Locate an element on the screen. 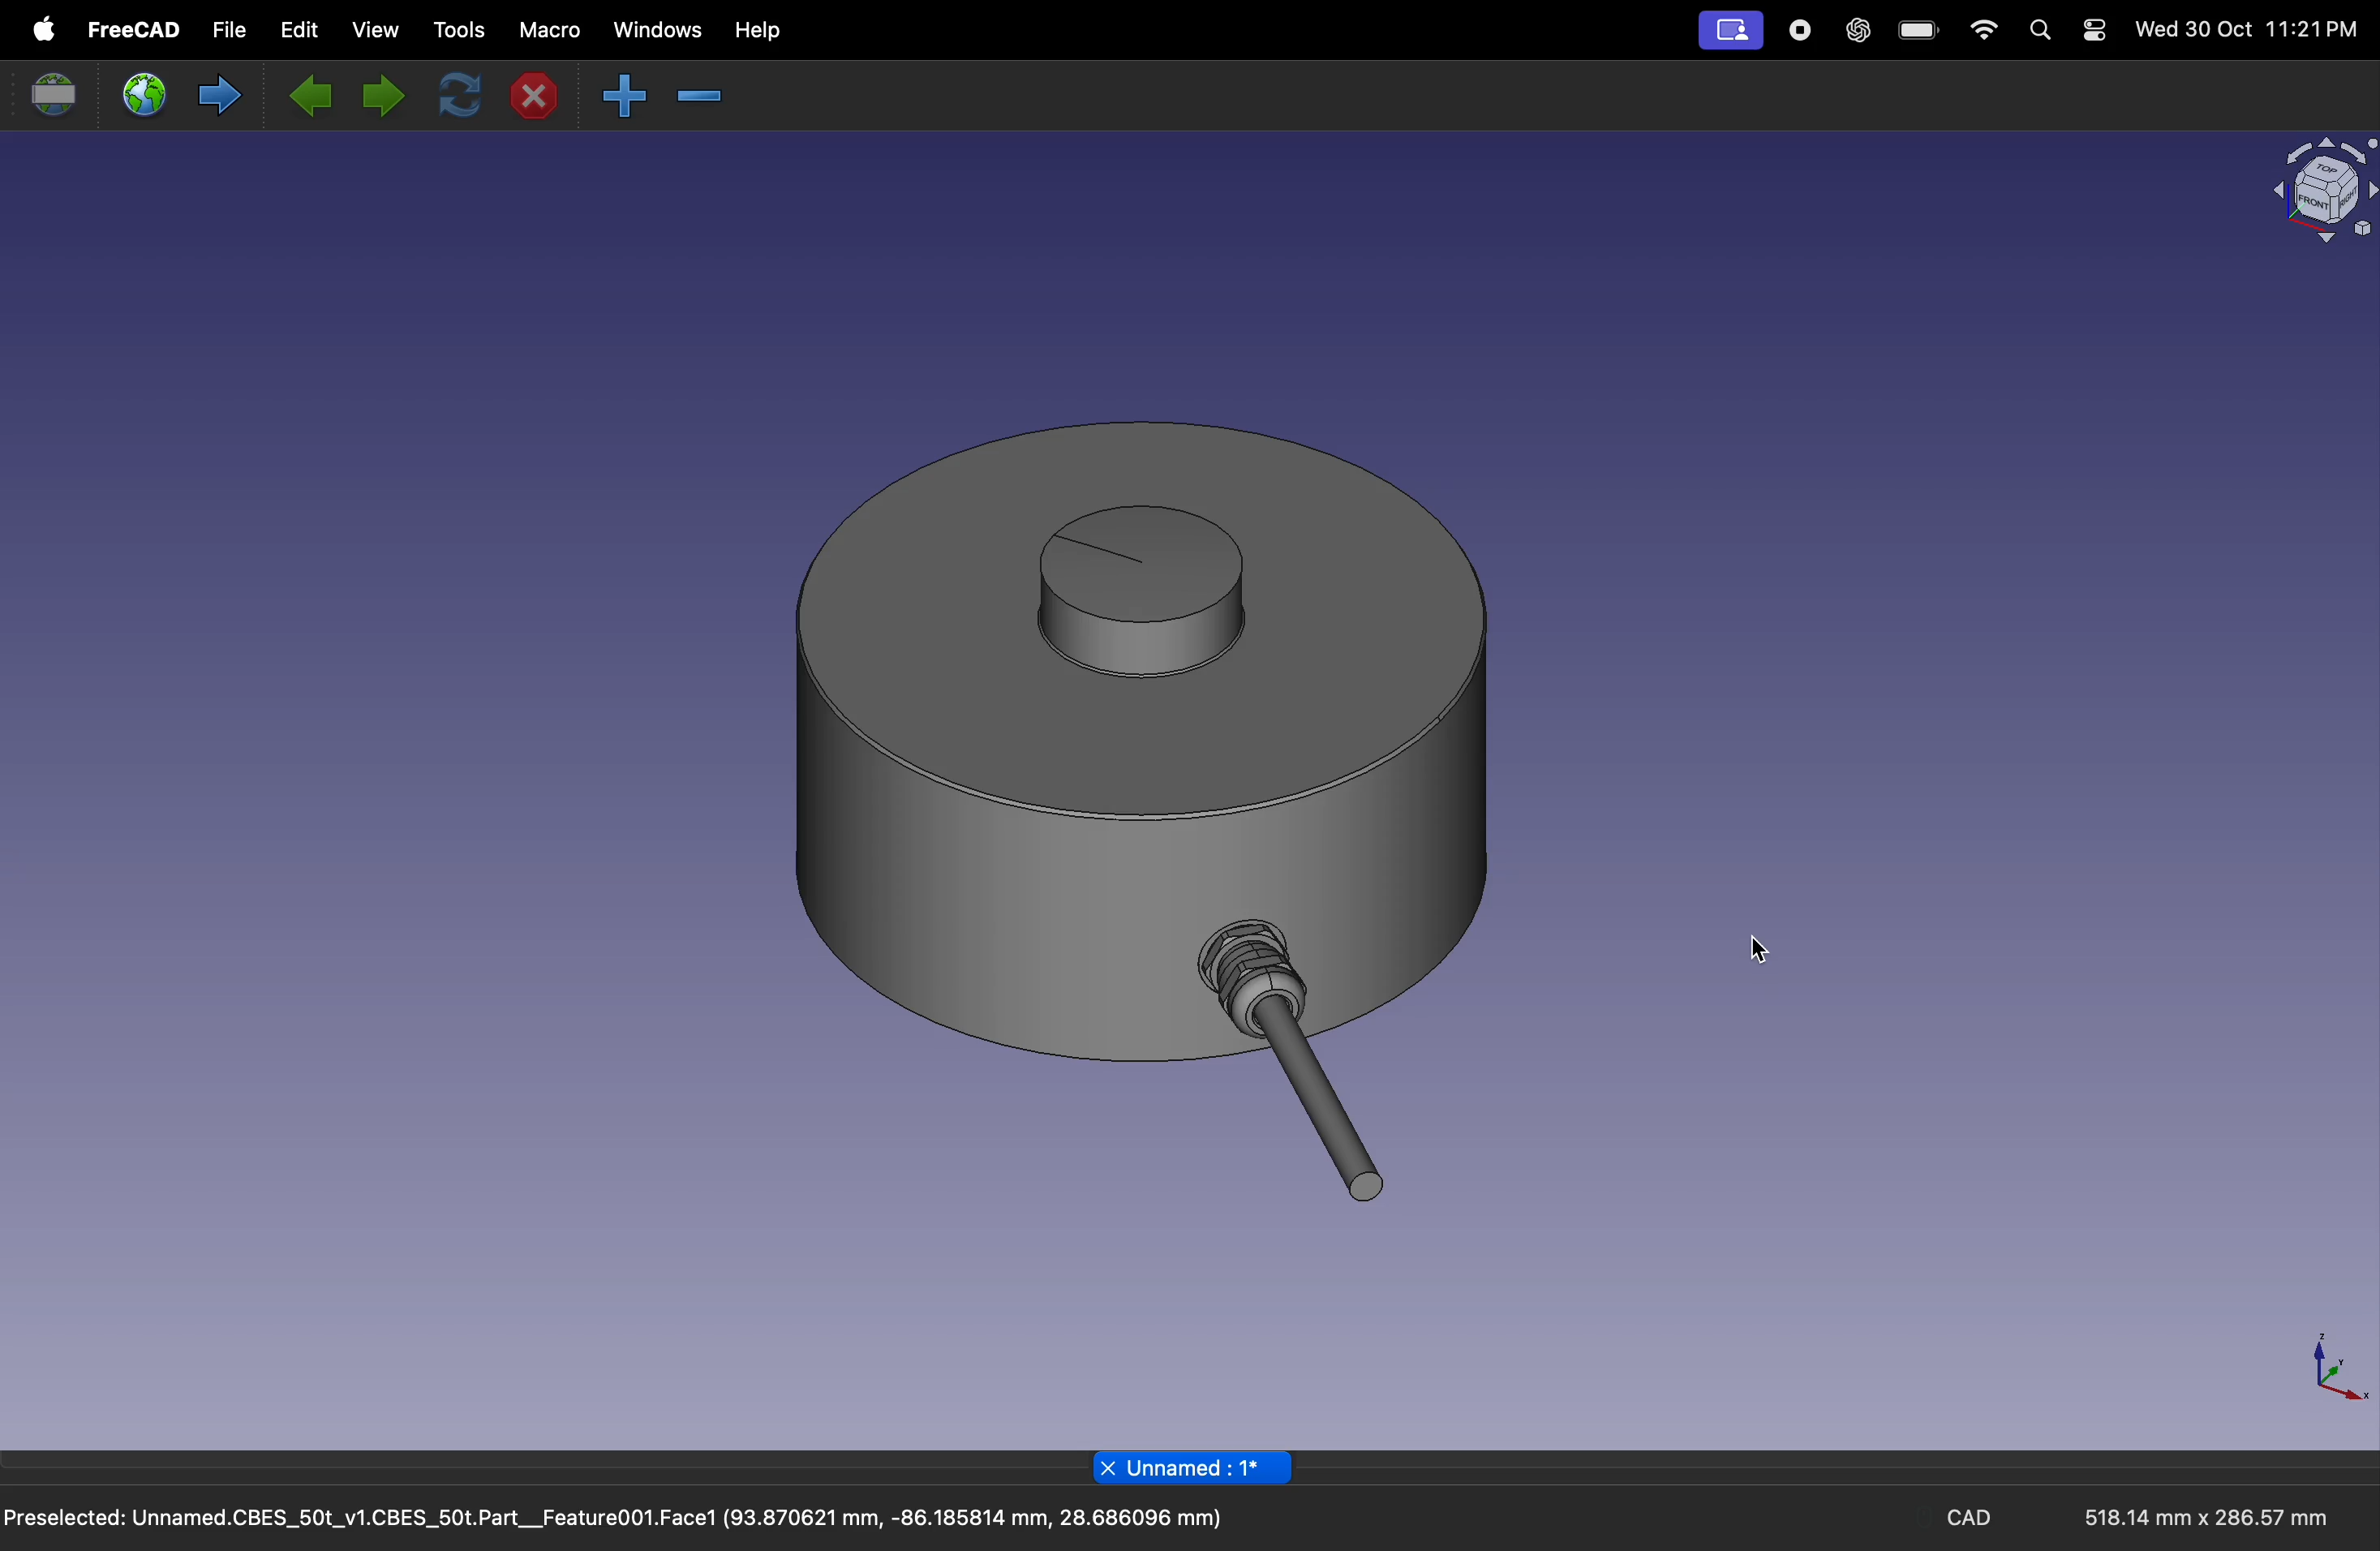 Image resolution: width=2380 pixels, height=1551 pixels. zoom in is located at coordinates (706, 96).